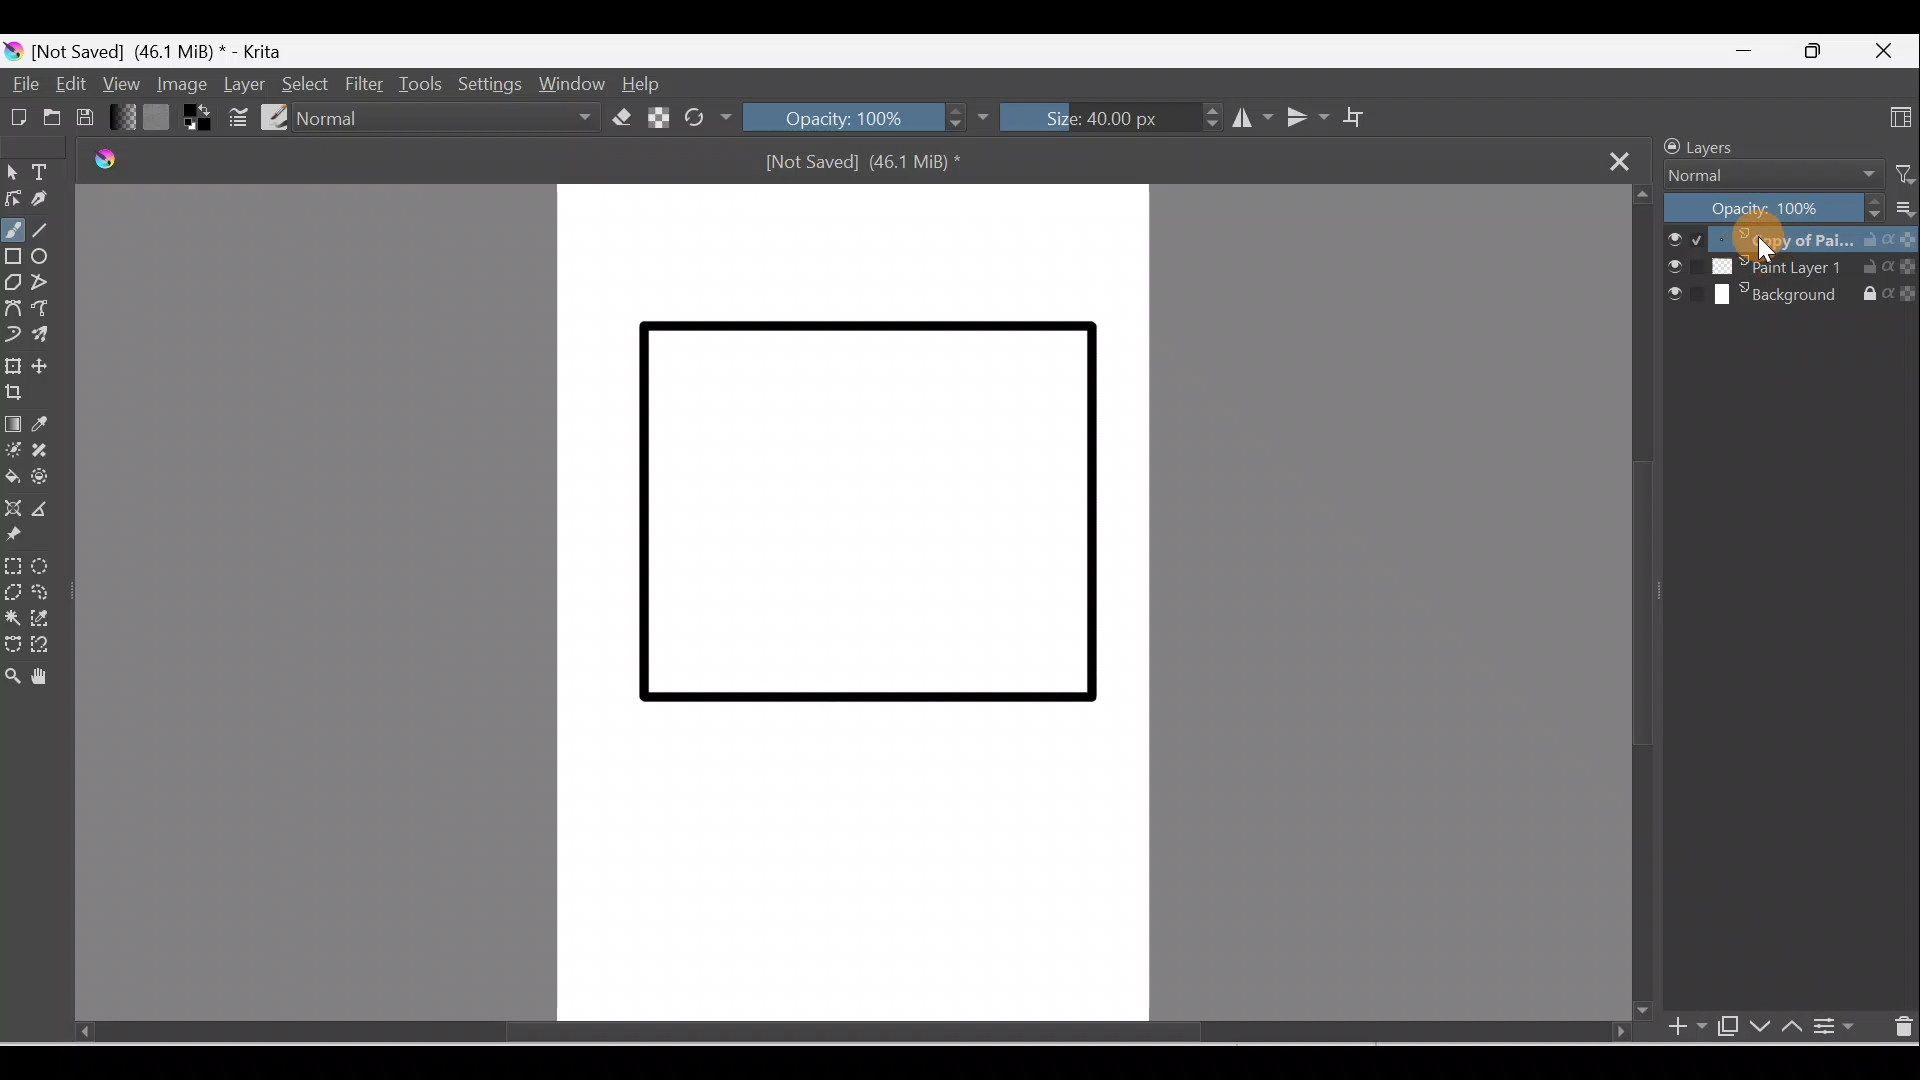  Describe the element at coordinates (655, 116) in the screenshot. I see `Preserve Alpha` at that location.